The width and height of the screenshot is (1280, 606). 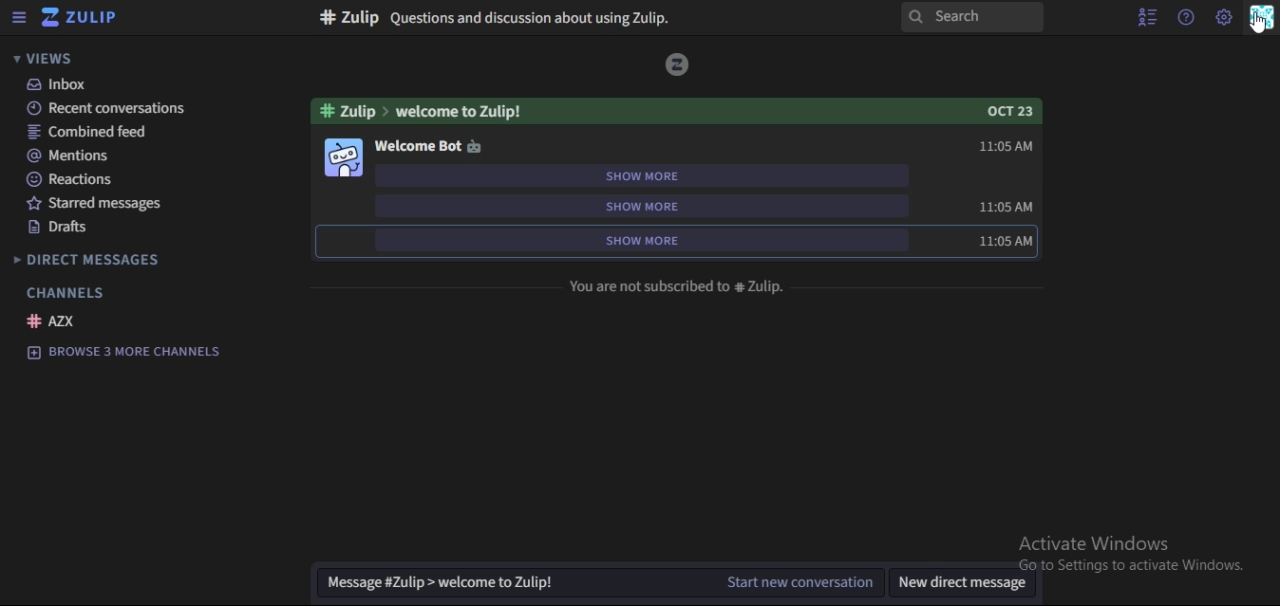 I want to click on Image, so click(x=678, y=64).